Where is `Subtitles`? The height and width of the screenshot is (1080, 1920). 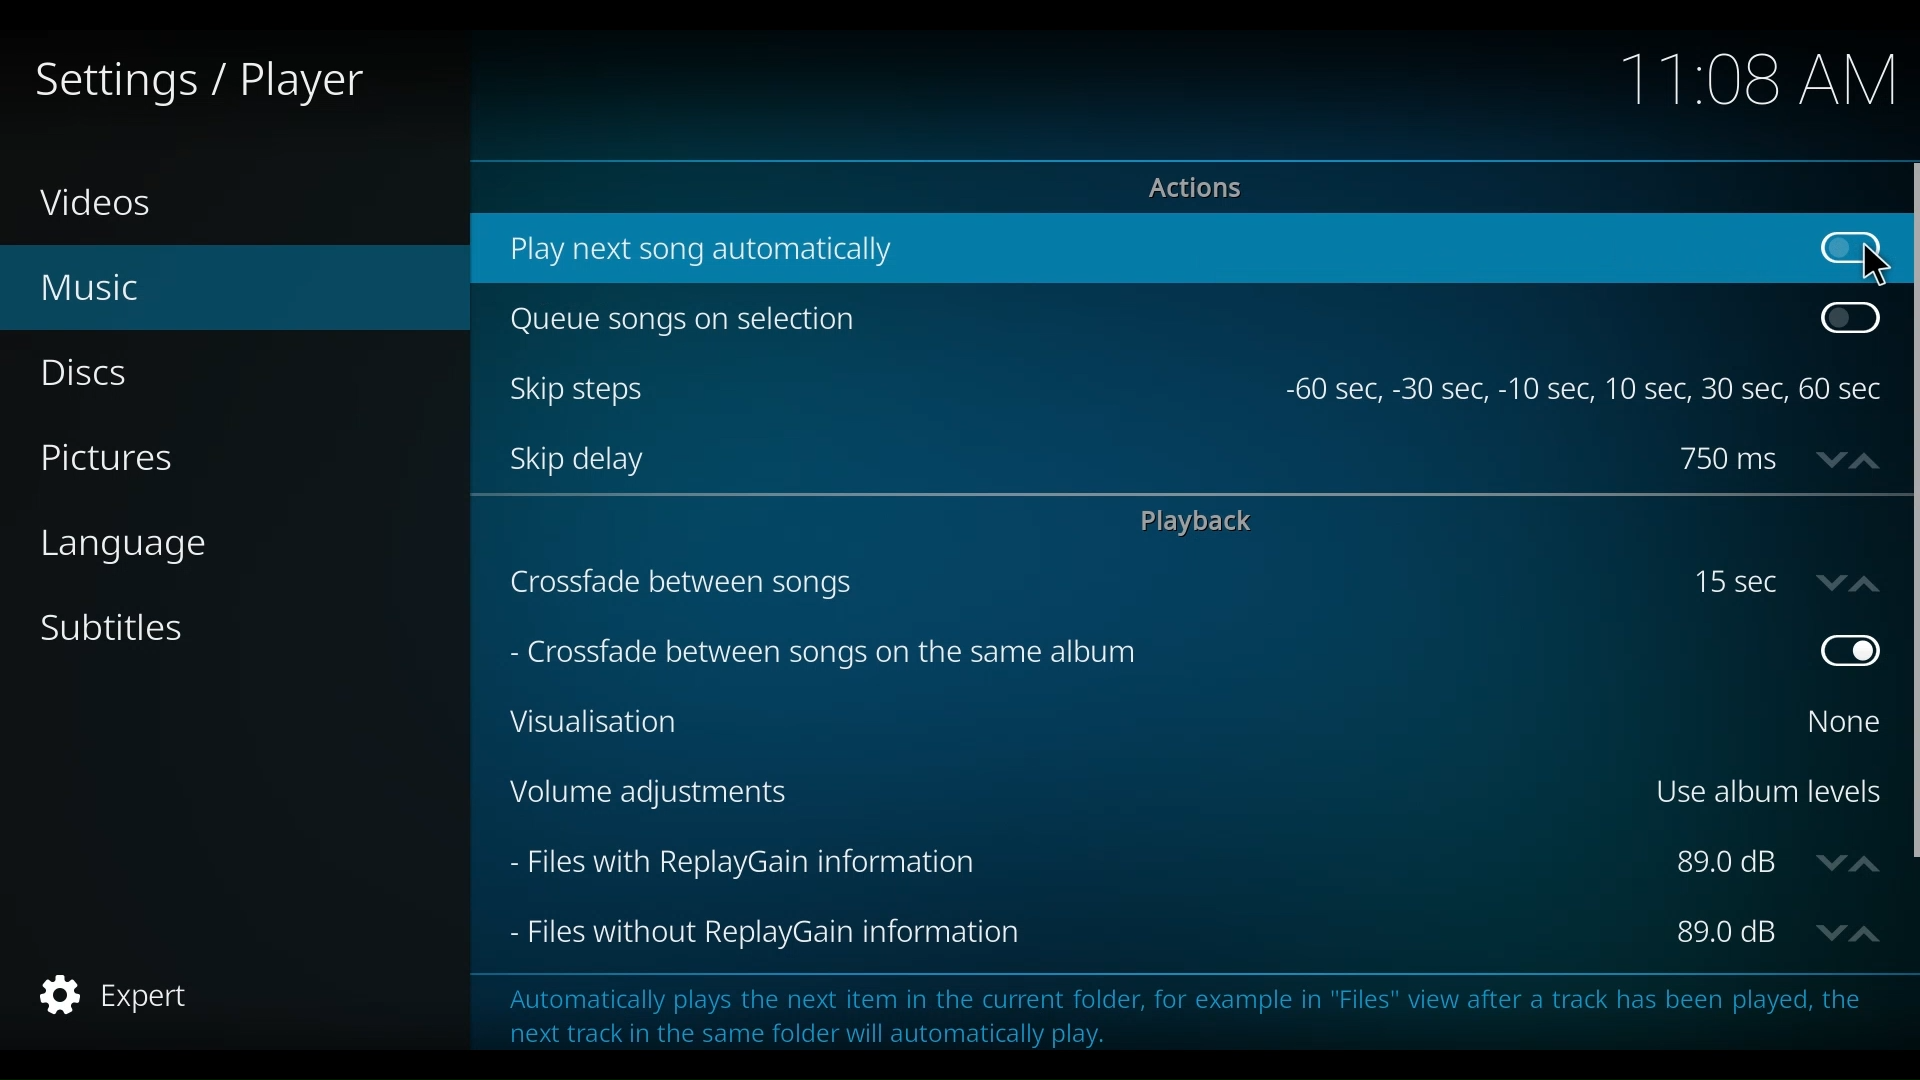
Subtitles is located at coordinates (123, 631).